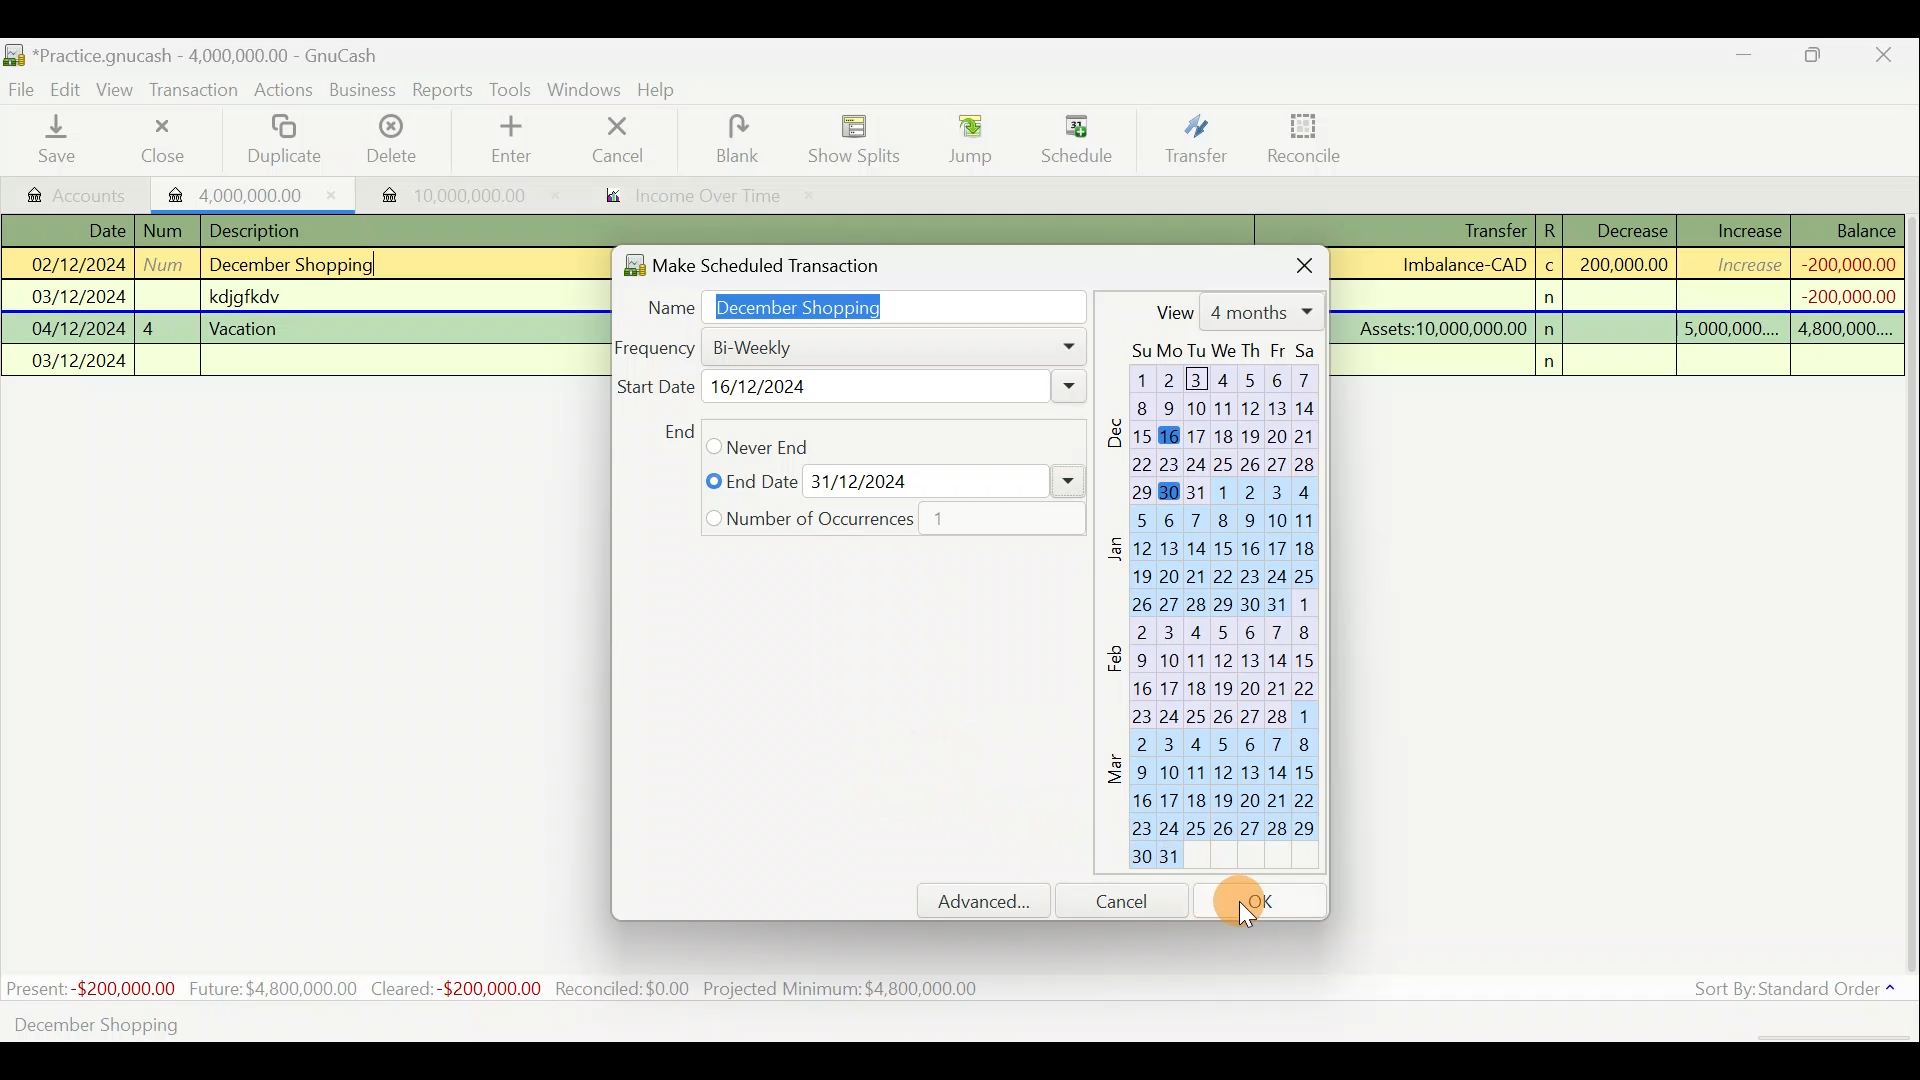 This screenshot has width=1920, height=1080. I want to click on Transaction details, so click(1629, 296).